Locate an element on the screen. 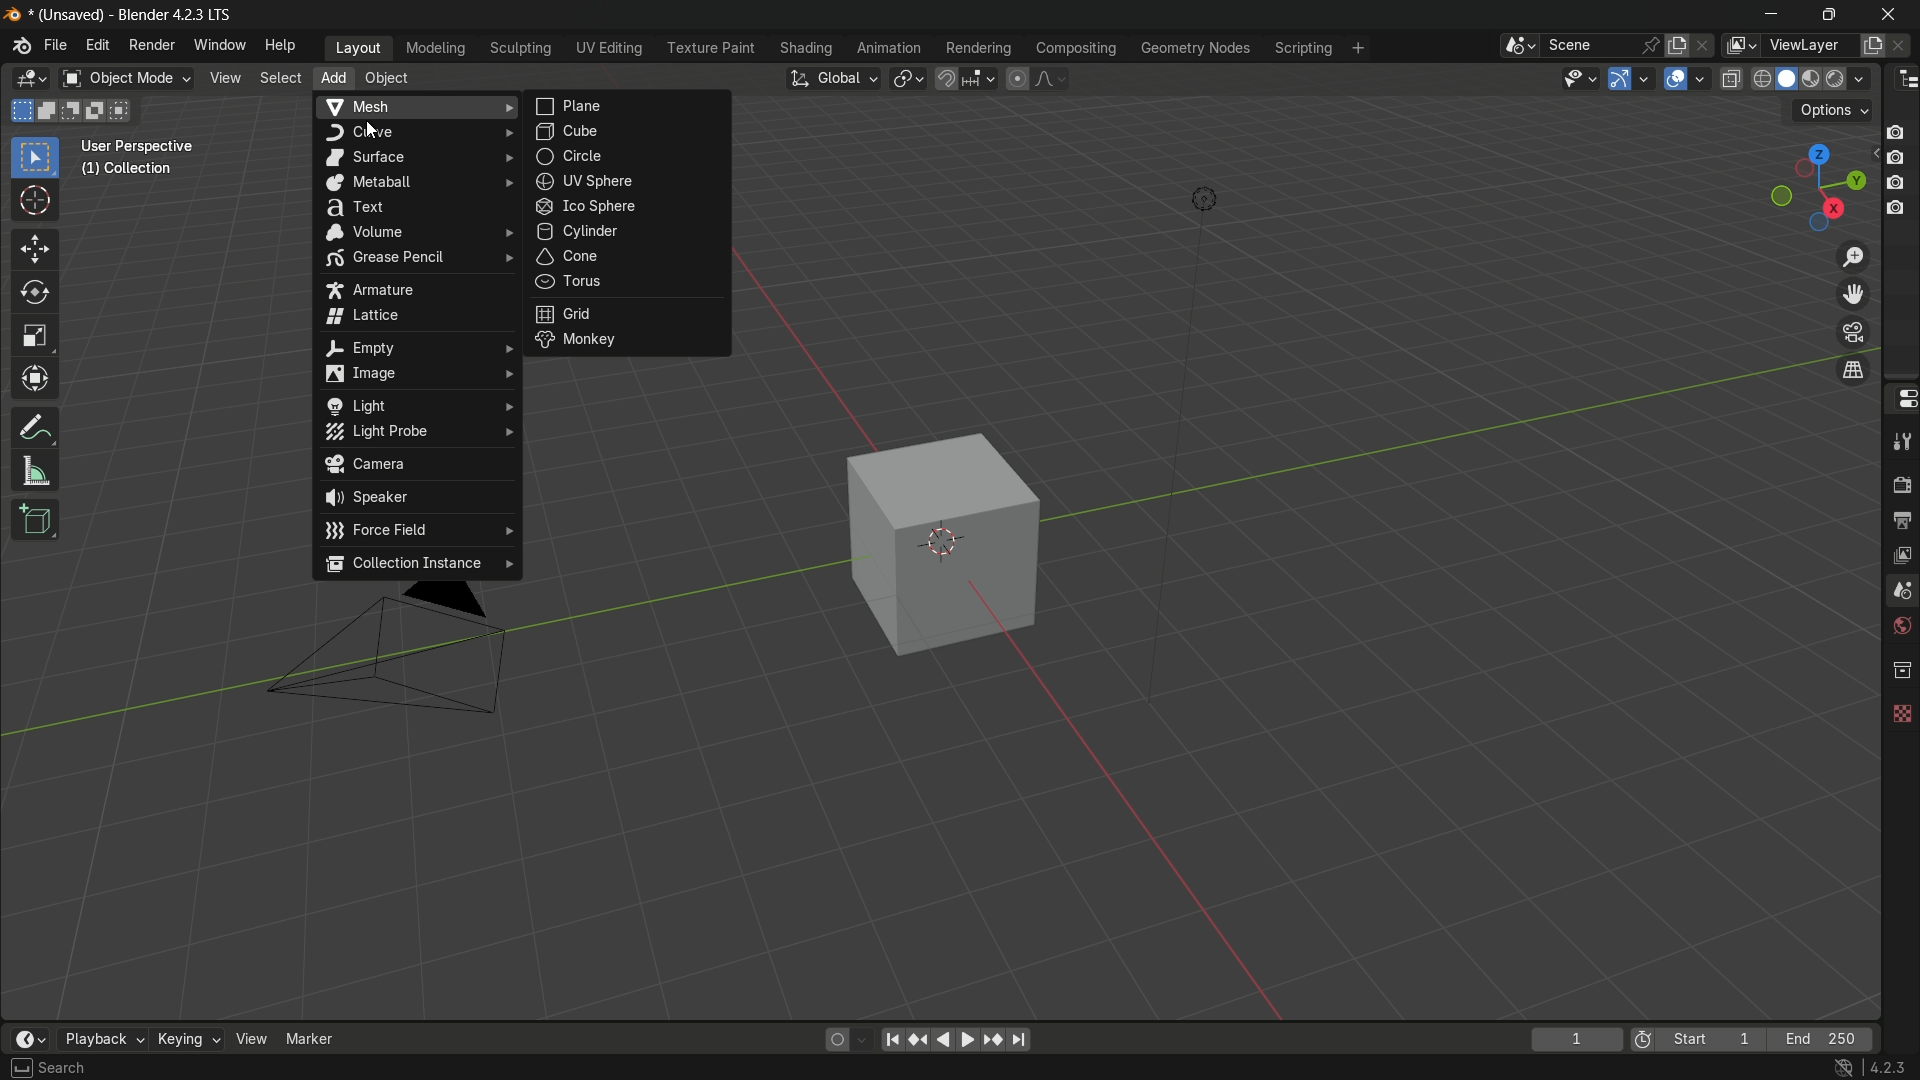 This screenshot has width=1920, height=1080. move is located at coordinates (36, 249).